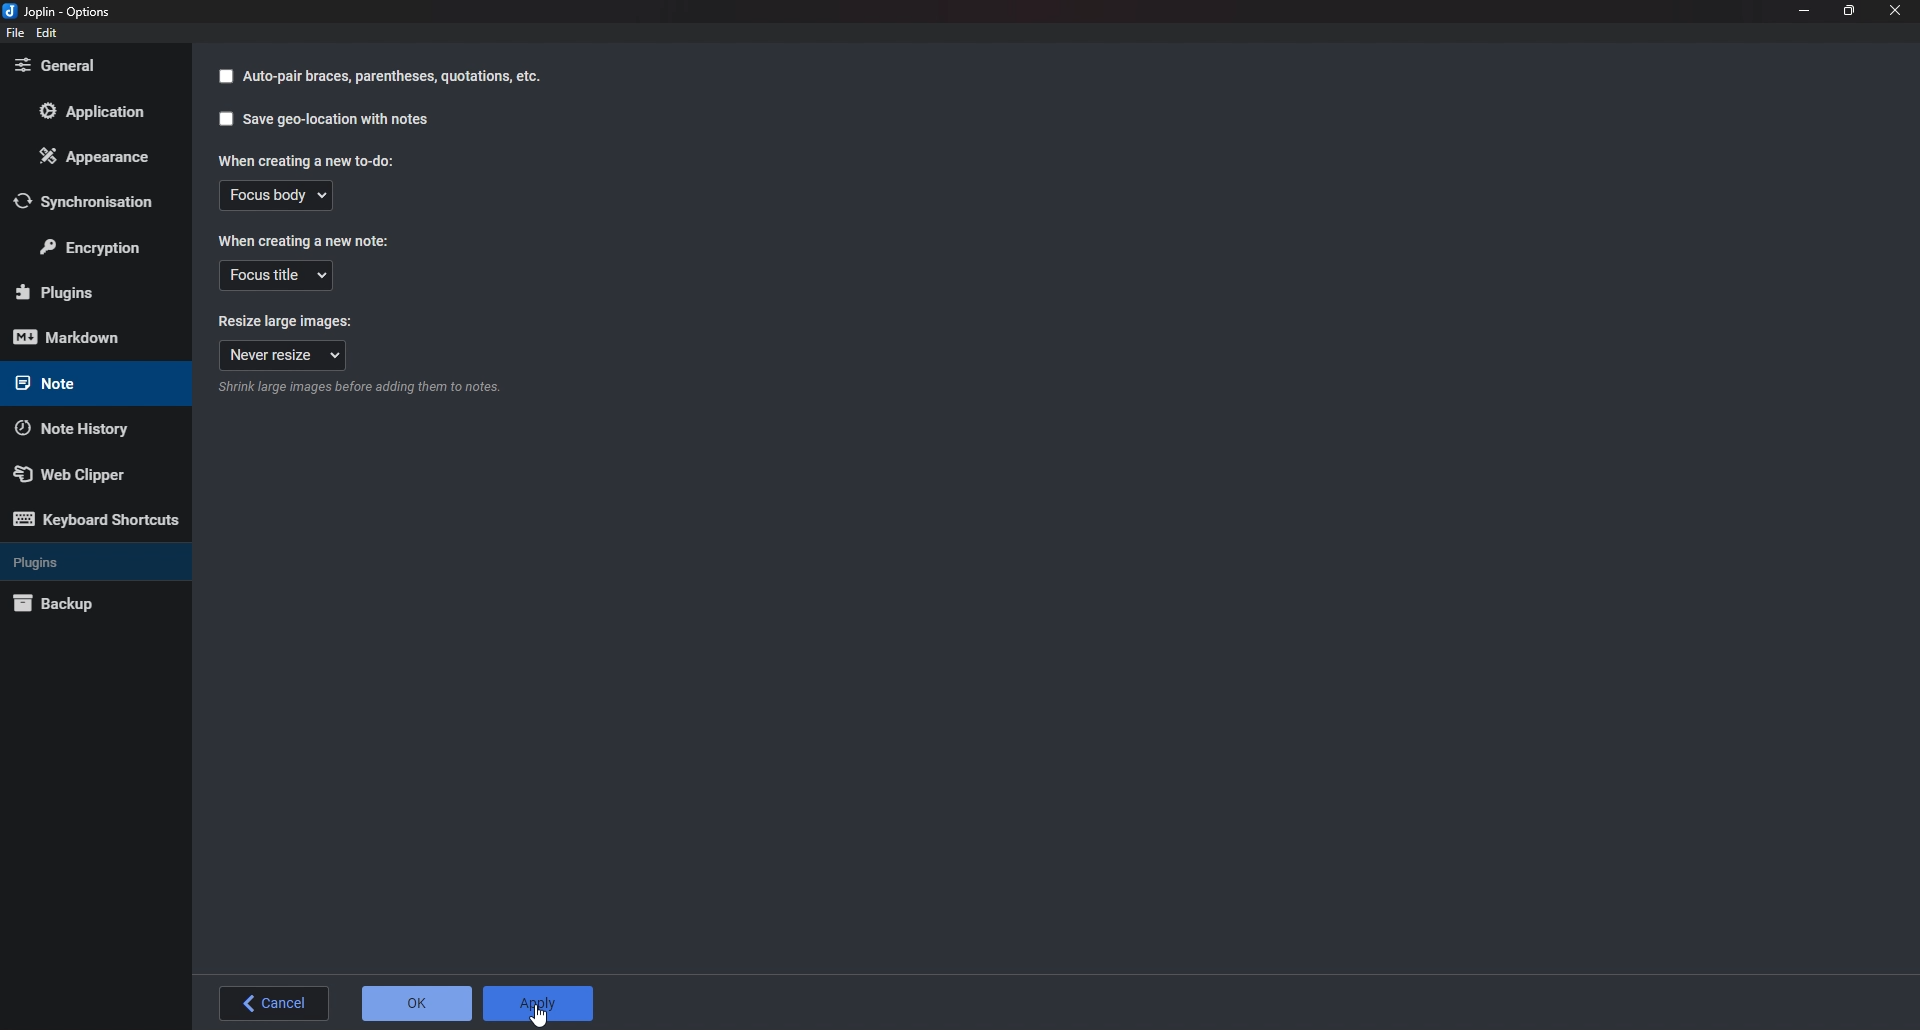 The image size is (1920, 1030). Describe the element at coordinates (288, 323) in the screenshot. I see `Resize large images` at that location.